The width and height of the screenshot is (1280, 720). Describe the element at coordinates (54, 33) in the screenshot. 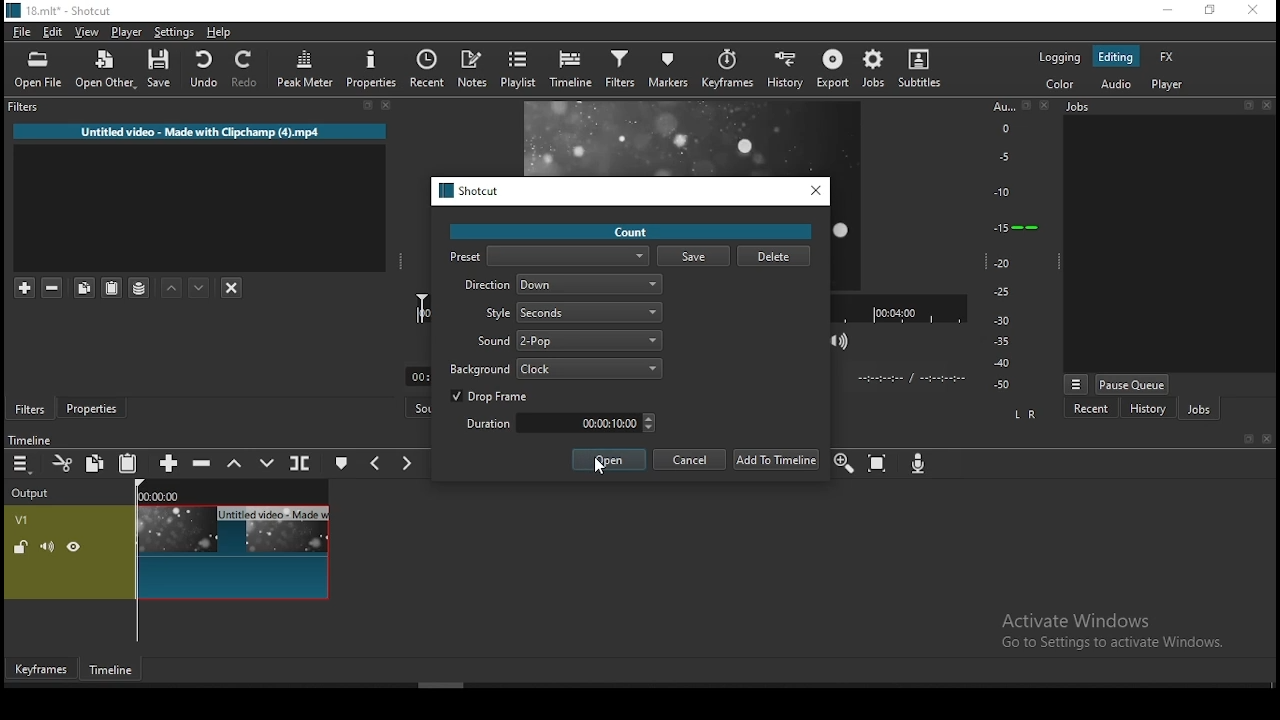

I see `edit` at that location.